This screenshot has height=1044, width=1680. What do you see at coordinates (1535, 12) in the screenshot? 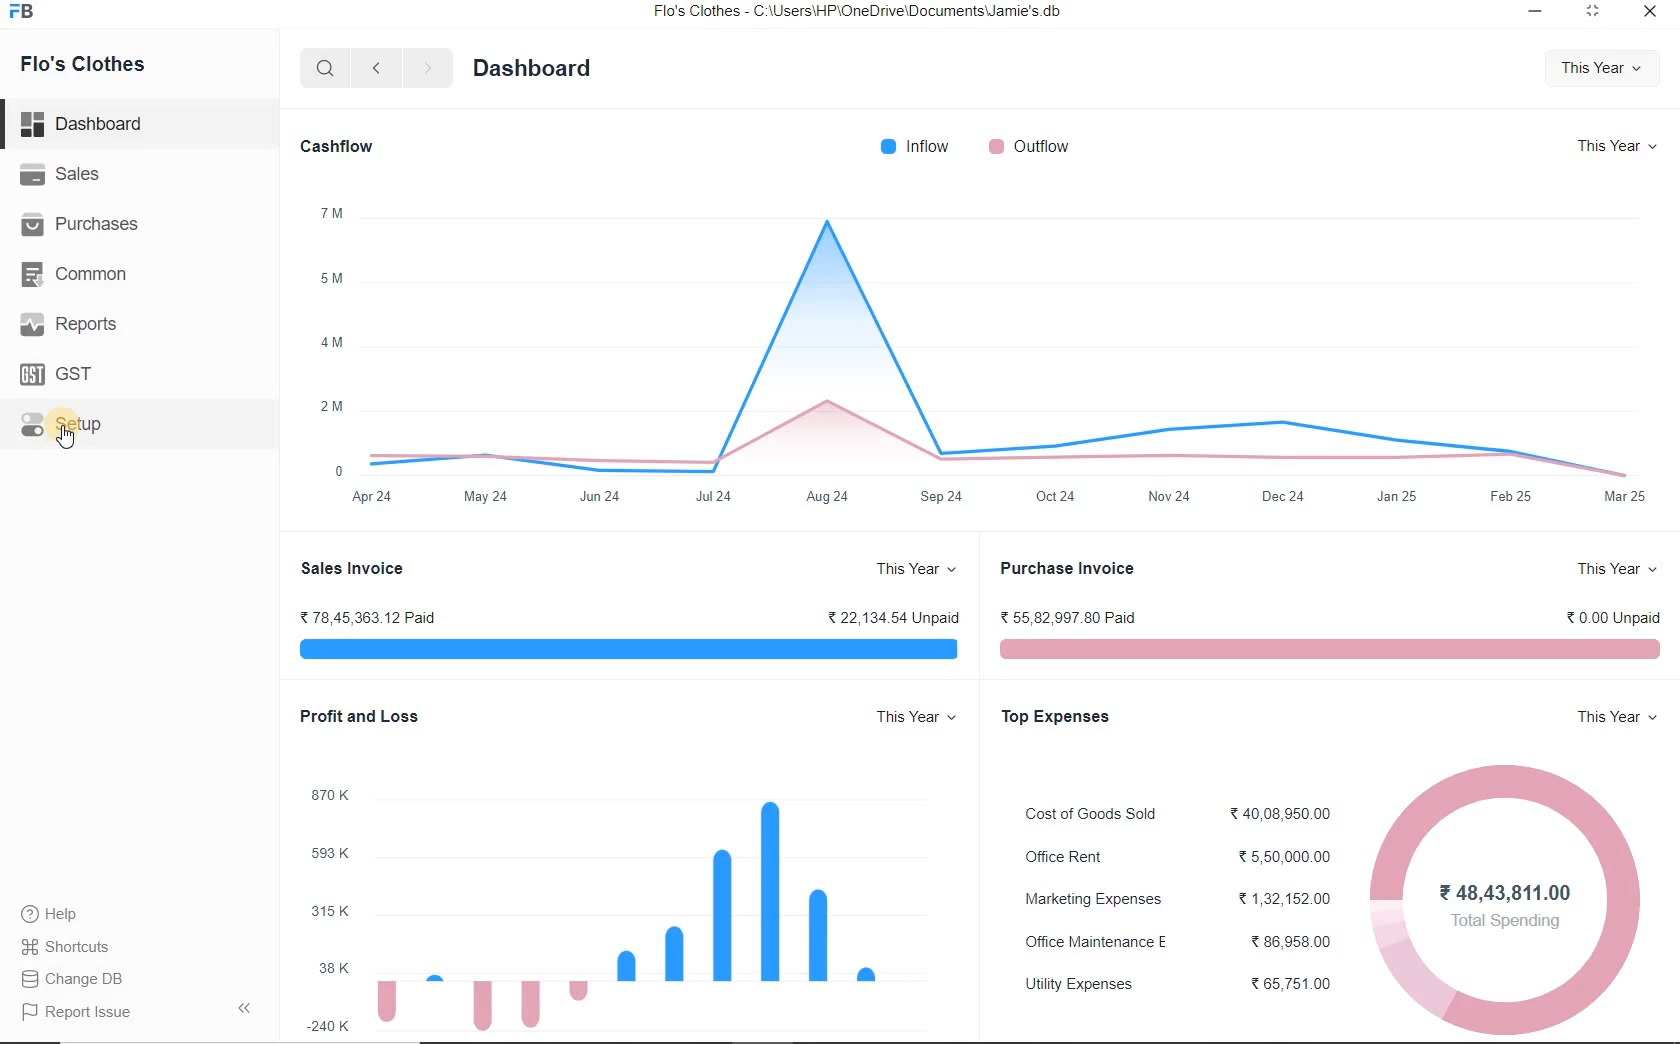
I see `Minimize` at bounding box center [1535, 12].